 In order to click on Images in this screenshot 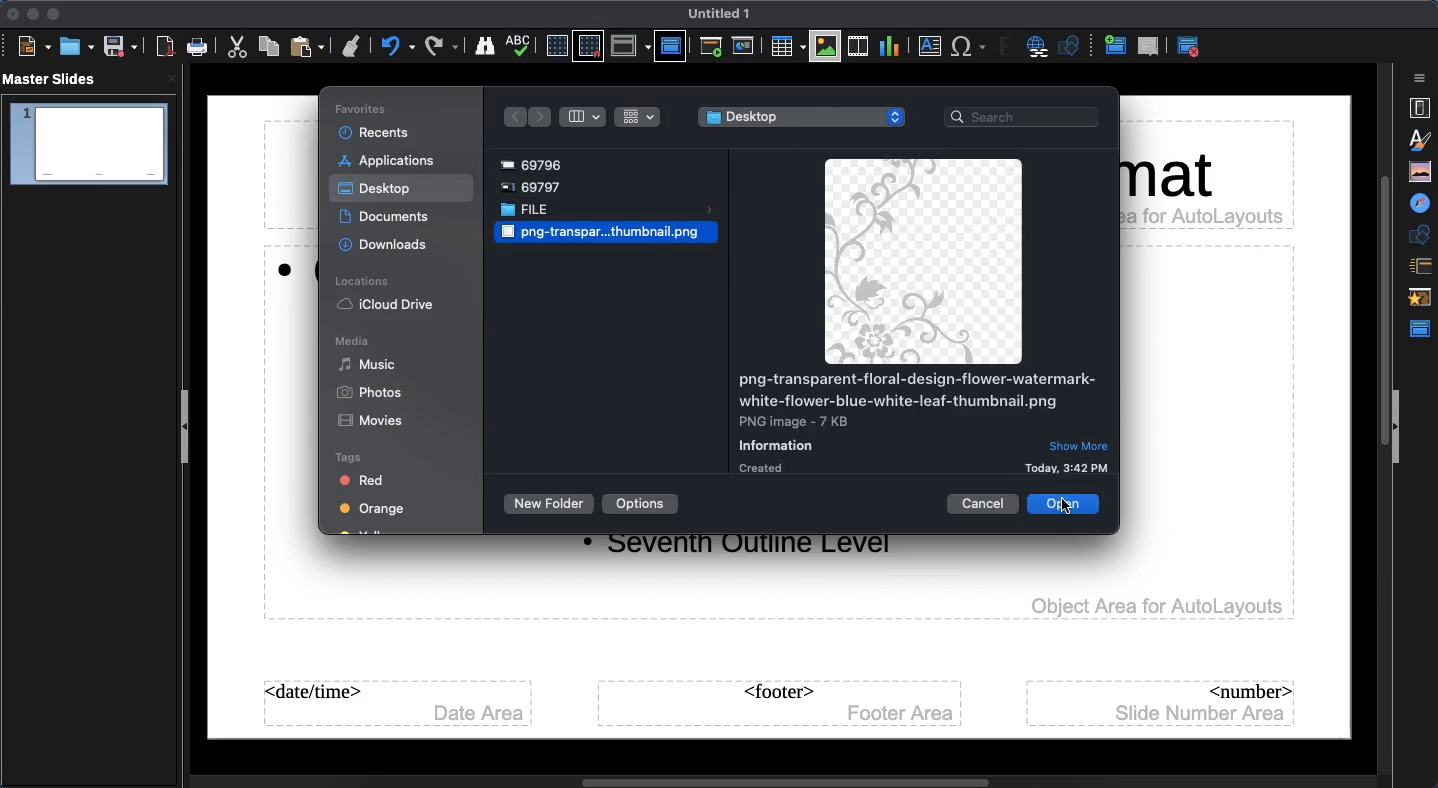, I will do `click(826, 46)`.